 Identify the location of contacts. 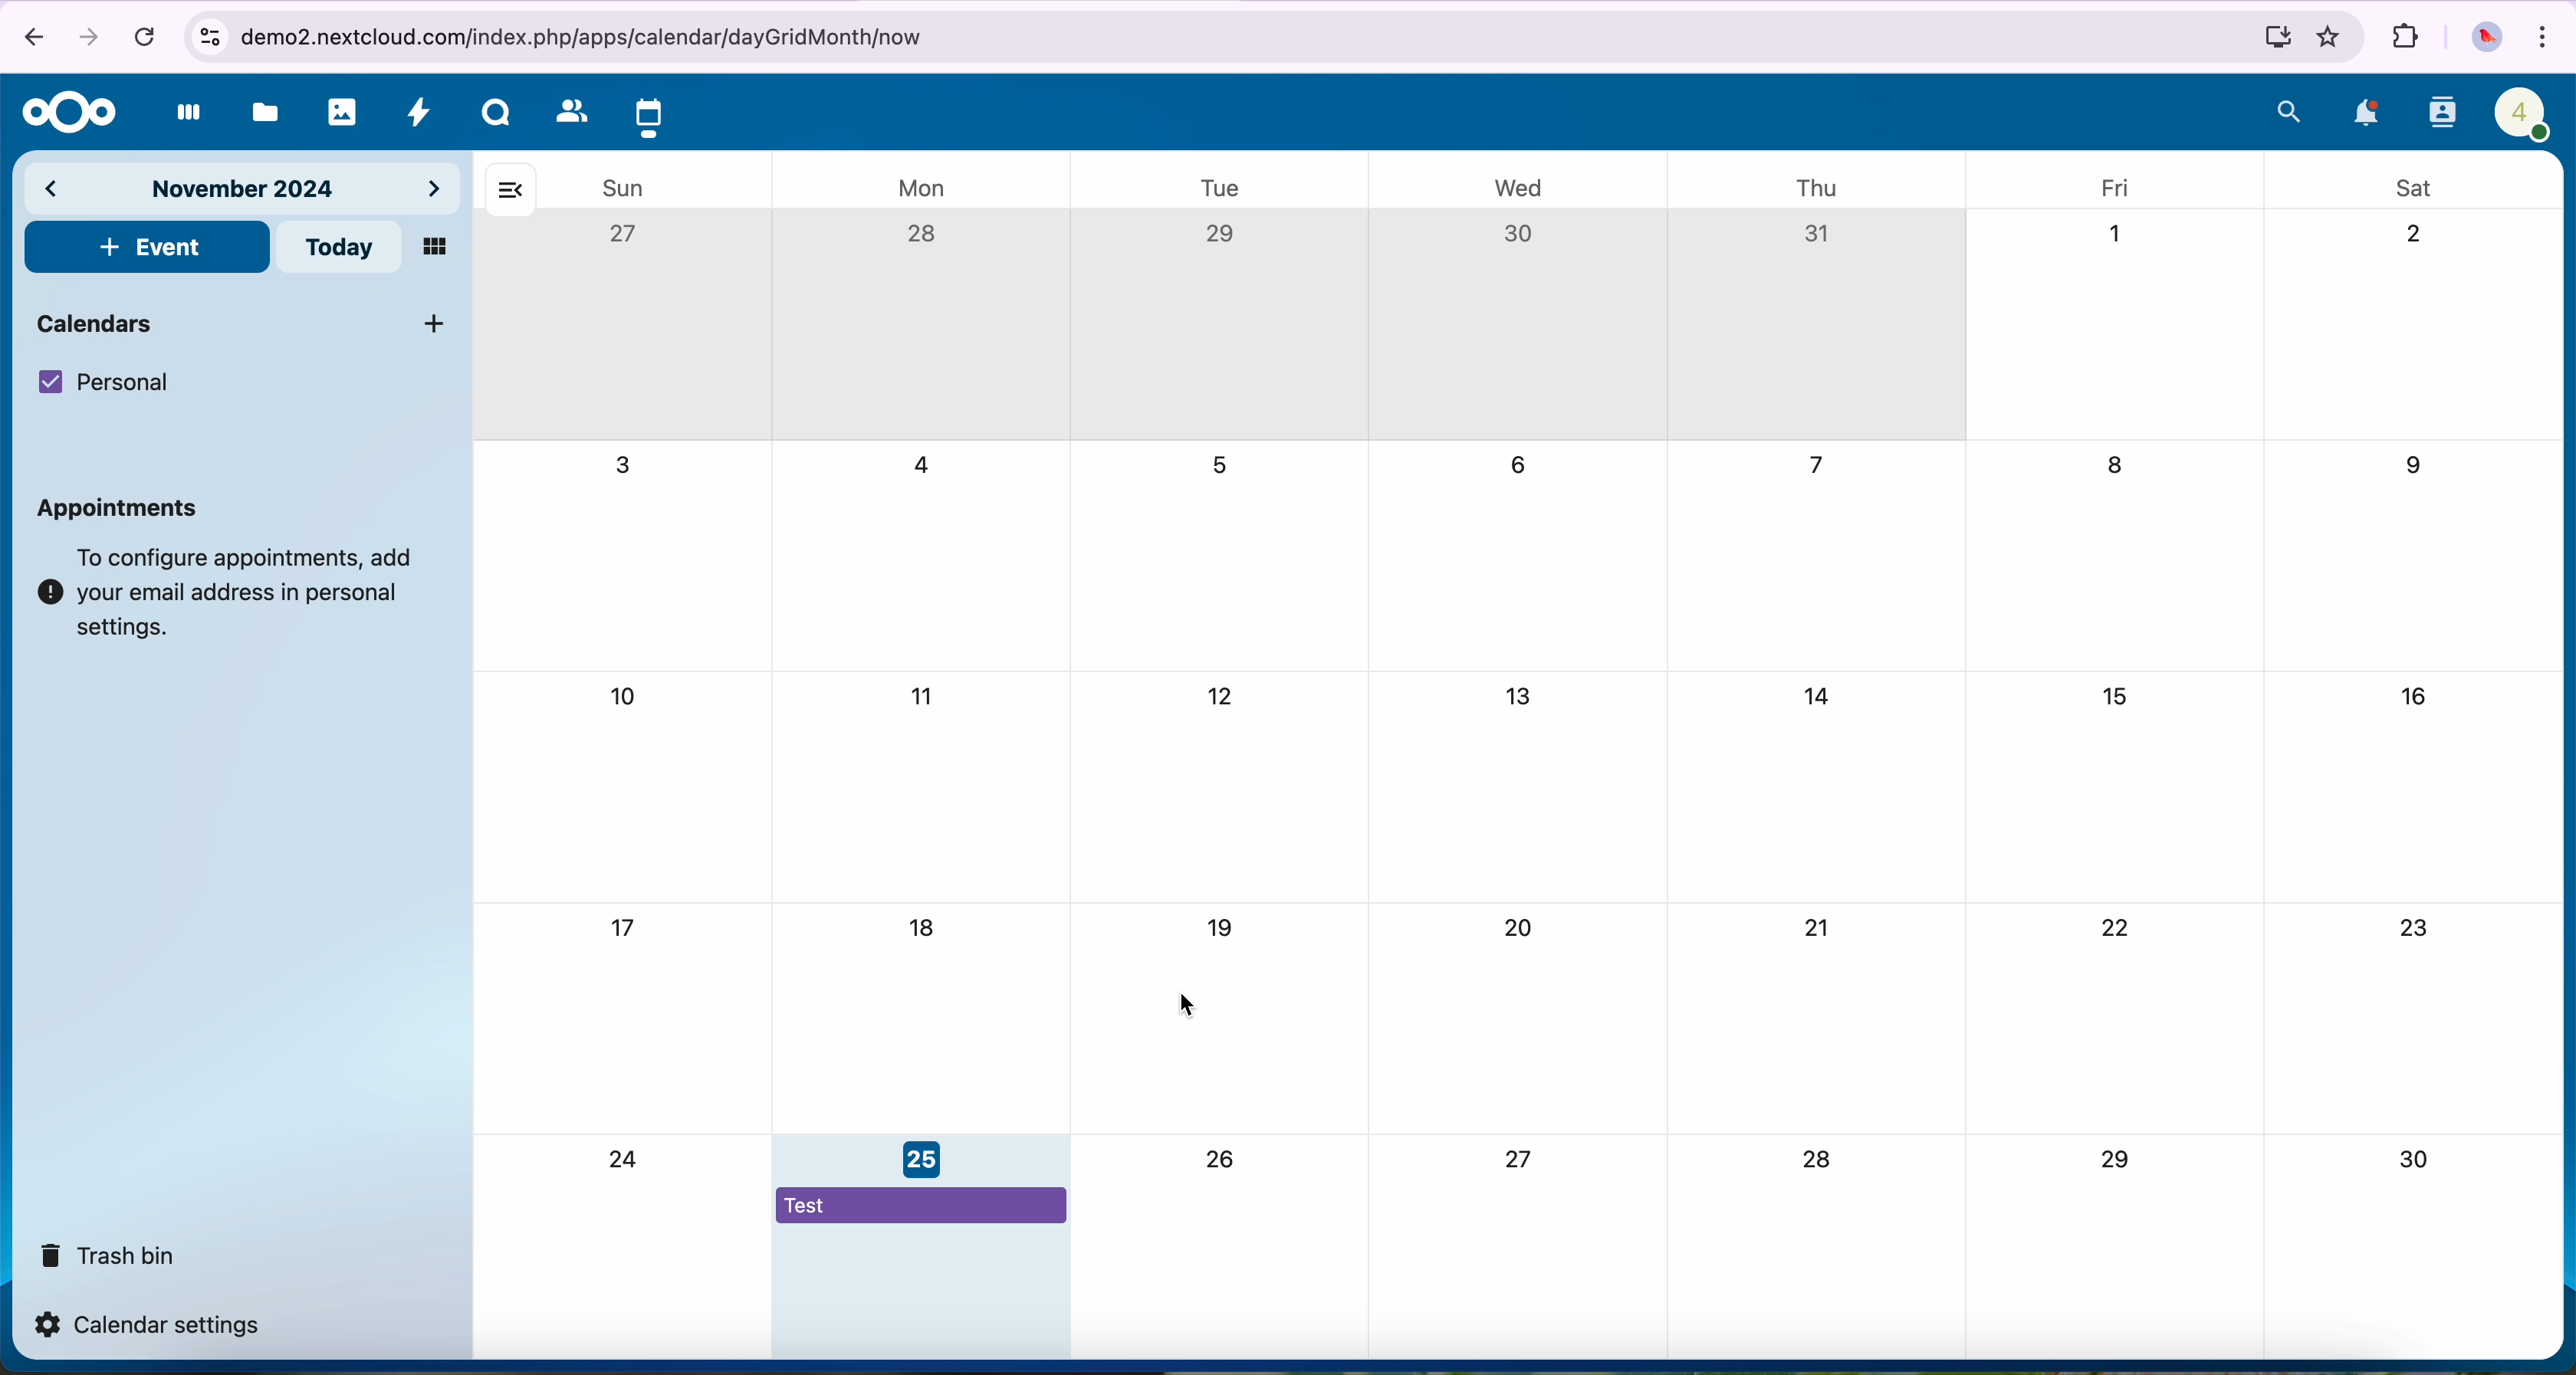
(562, 110).